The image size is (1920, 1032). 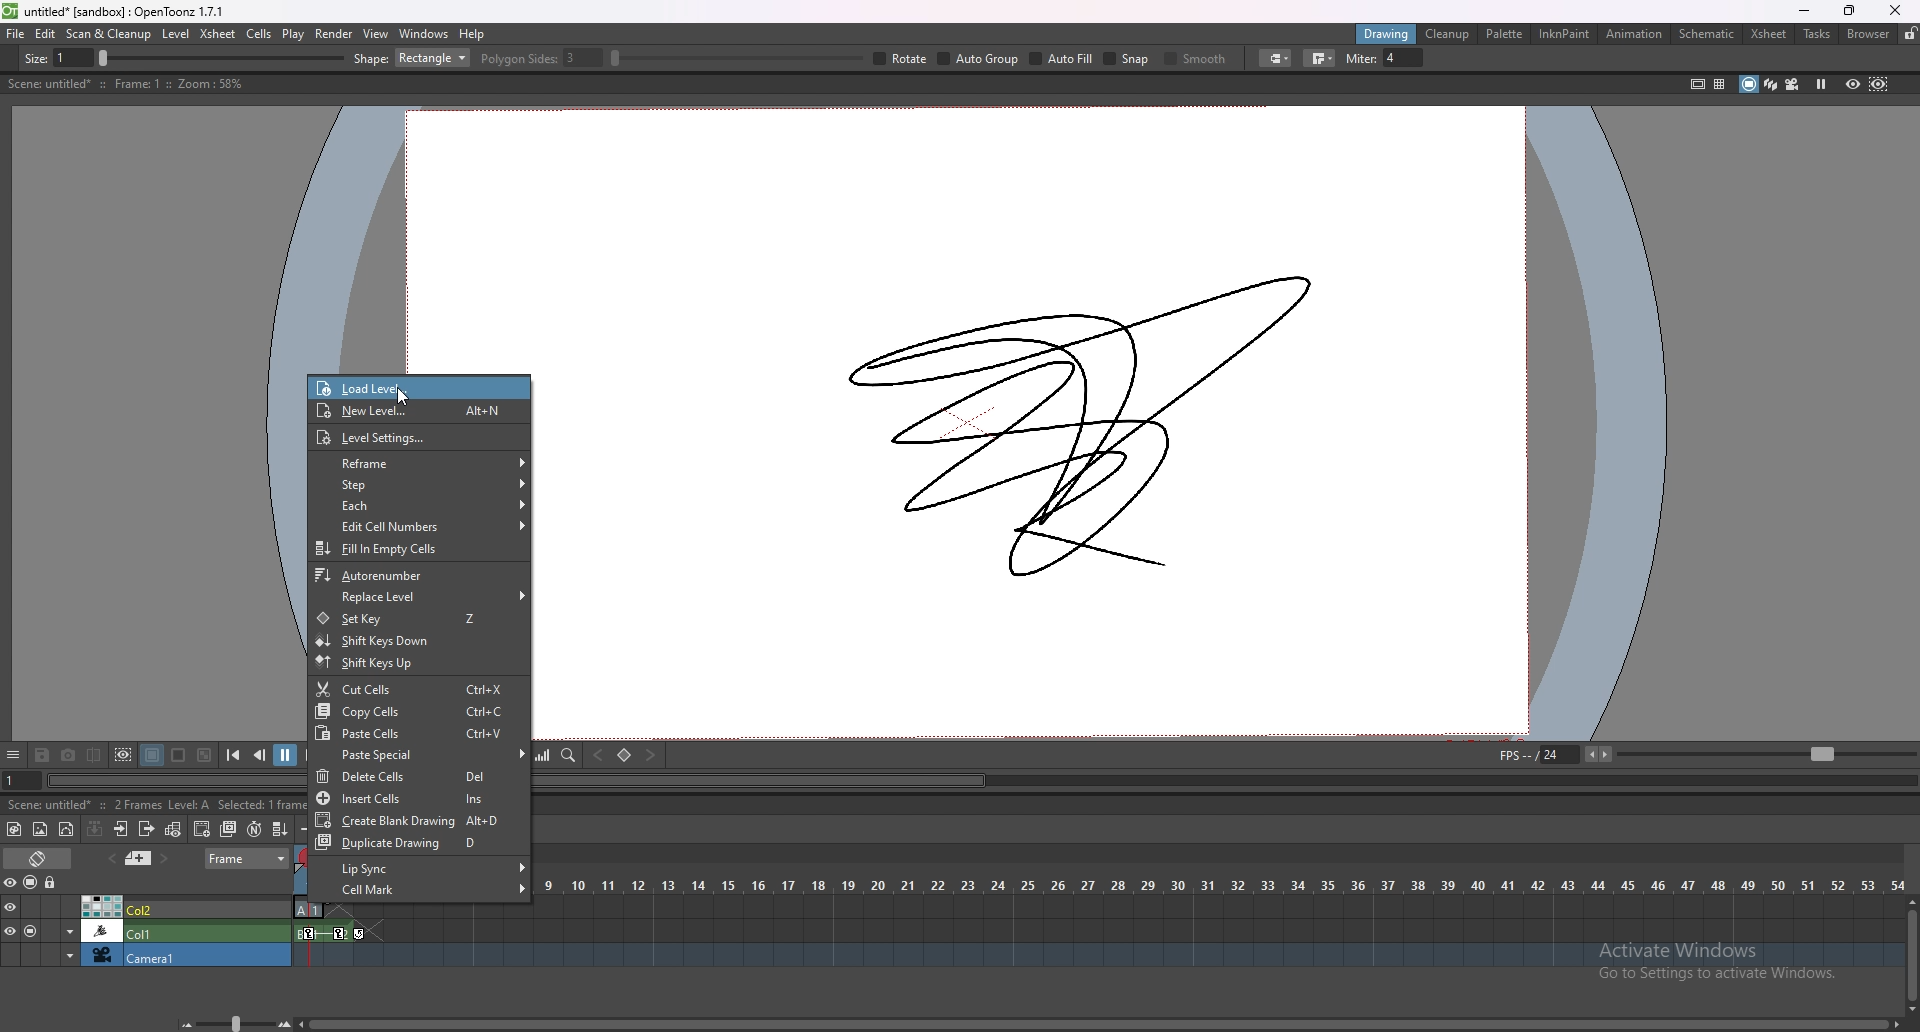 I want to click on play, so click(x=294, y=34).